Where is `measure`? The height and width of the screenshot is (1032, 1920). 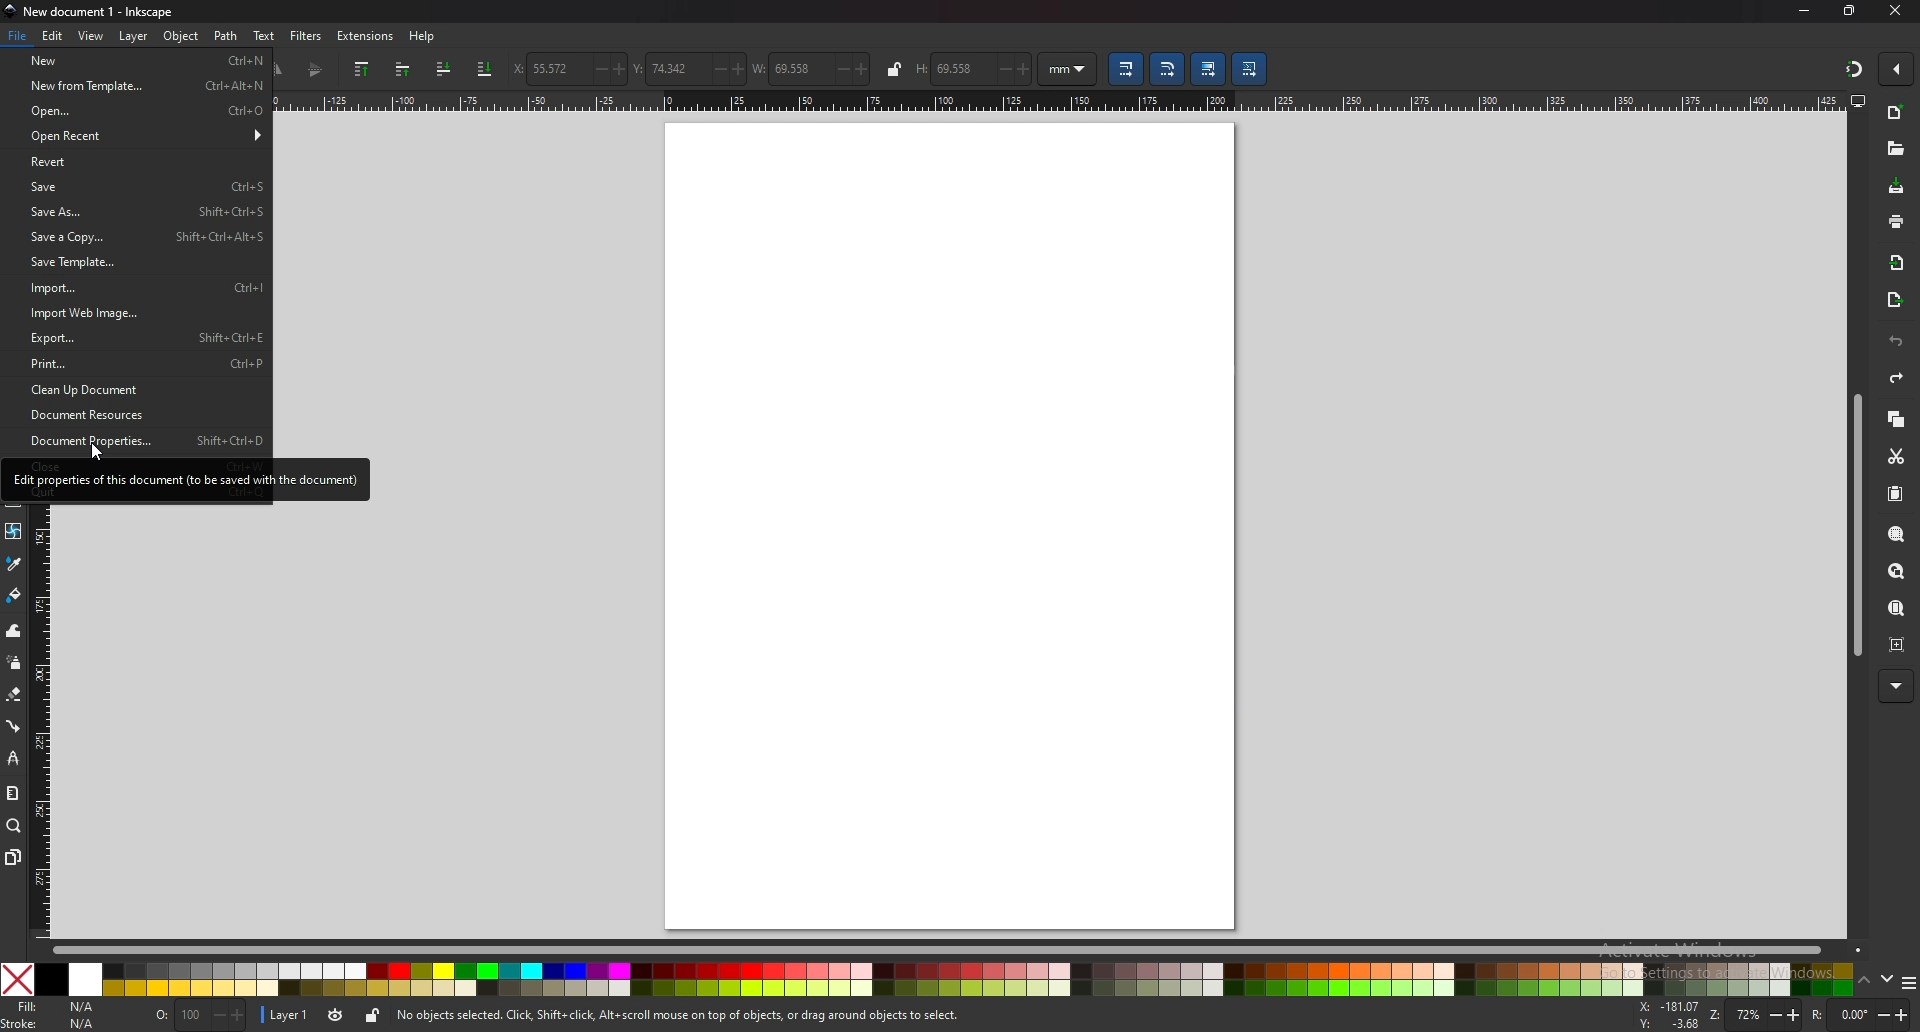 measure is located at coordinates (13, 793).